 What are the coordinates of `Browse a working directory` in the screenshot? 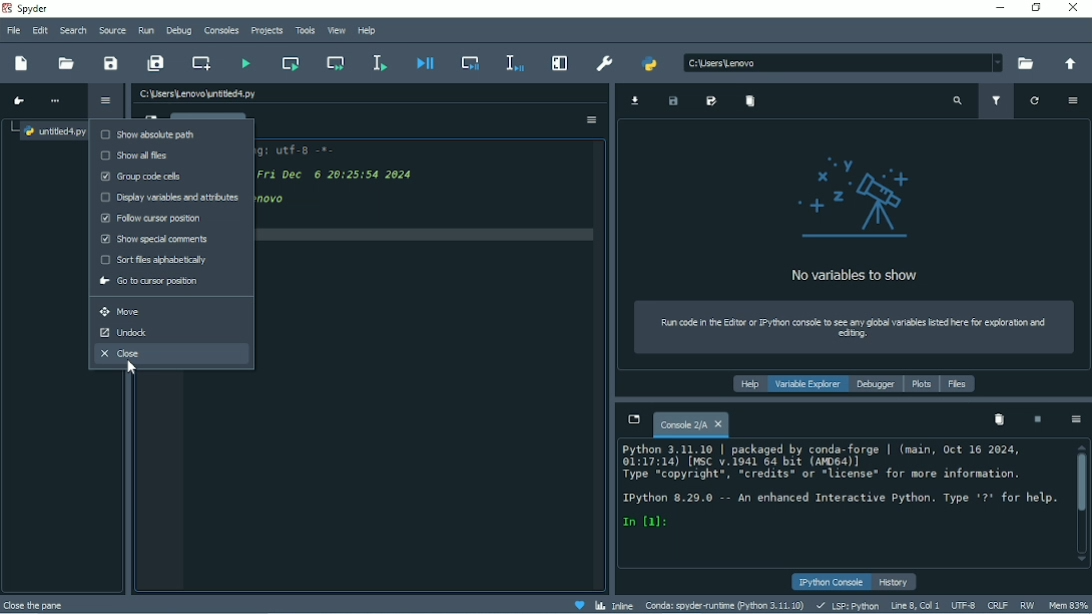 It's located at (1027, 63).